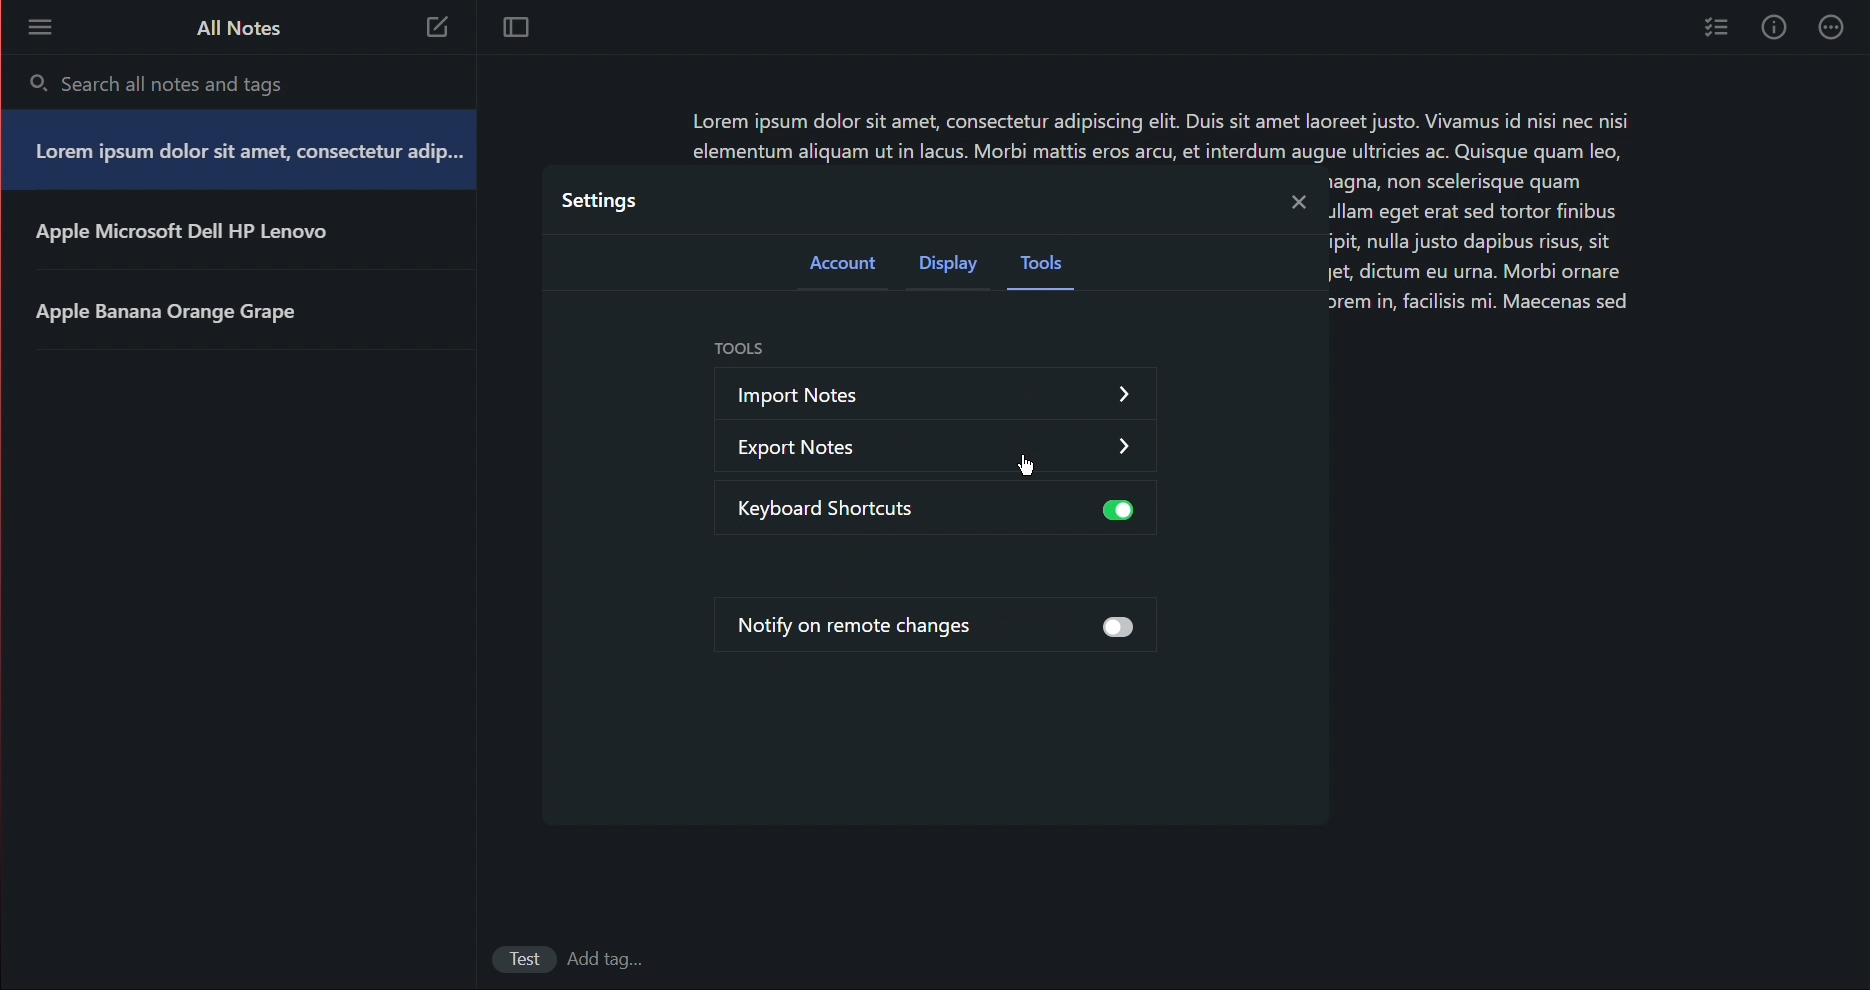 The height and width of the screenshot is (990, 1870). I want to click on New Note, so click(440, 28).